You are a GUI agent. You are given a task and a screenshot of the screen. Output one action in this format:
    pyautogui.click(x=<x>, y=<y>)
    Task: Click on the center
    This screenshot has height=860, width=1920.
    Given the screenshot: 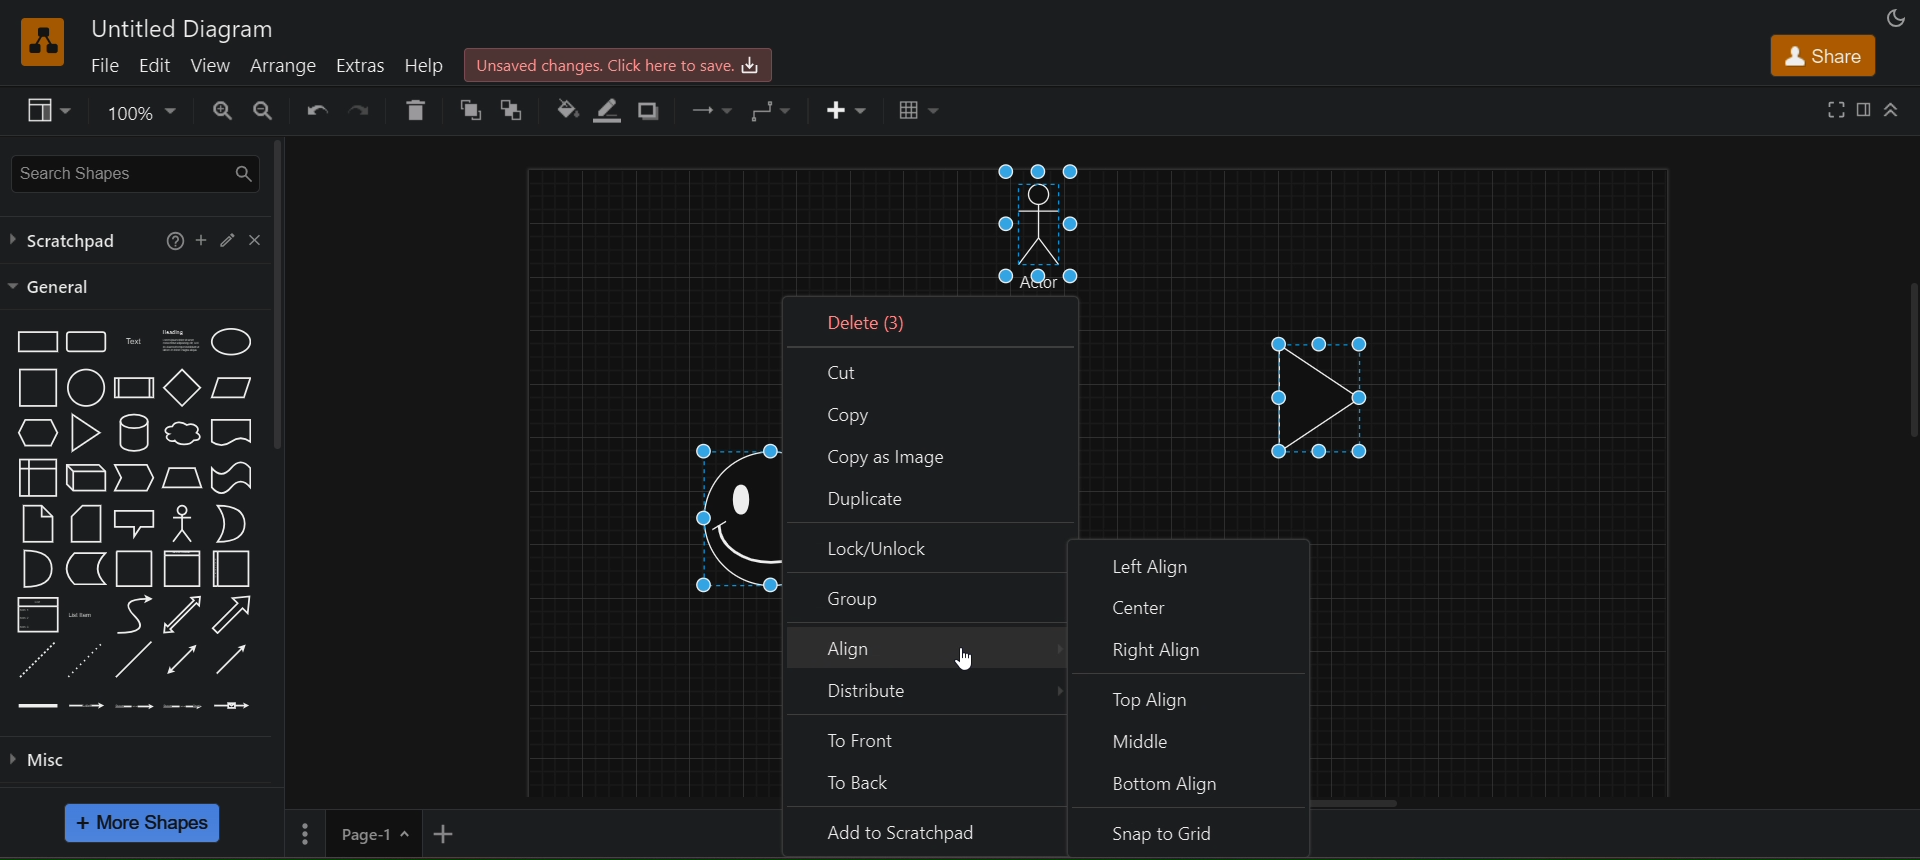 What is the action you would take?
    pyautogui.click(x=1192, y=601)
    